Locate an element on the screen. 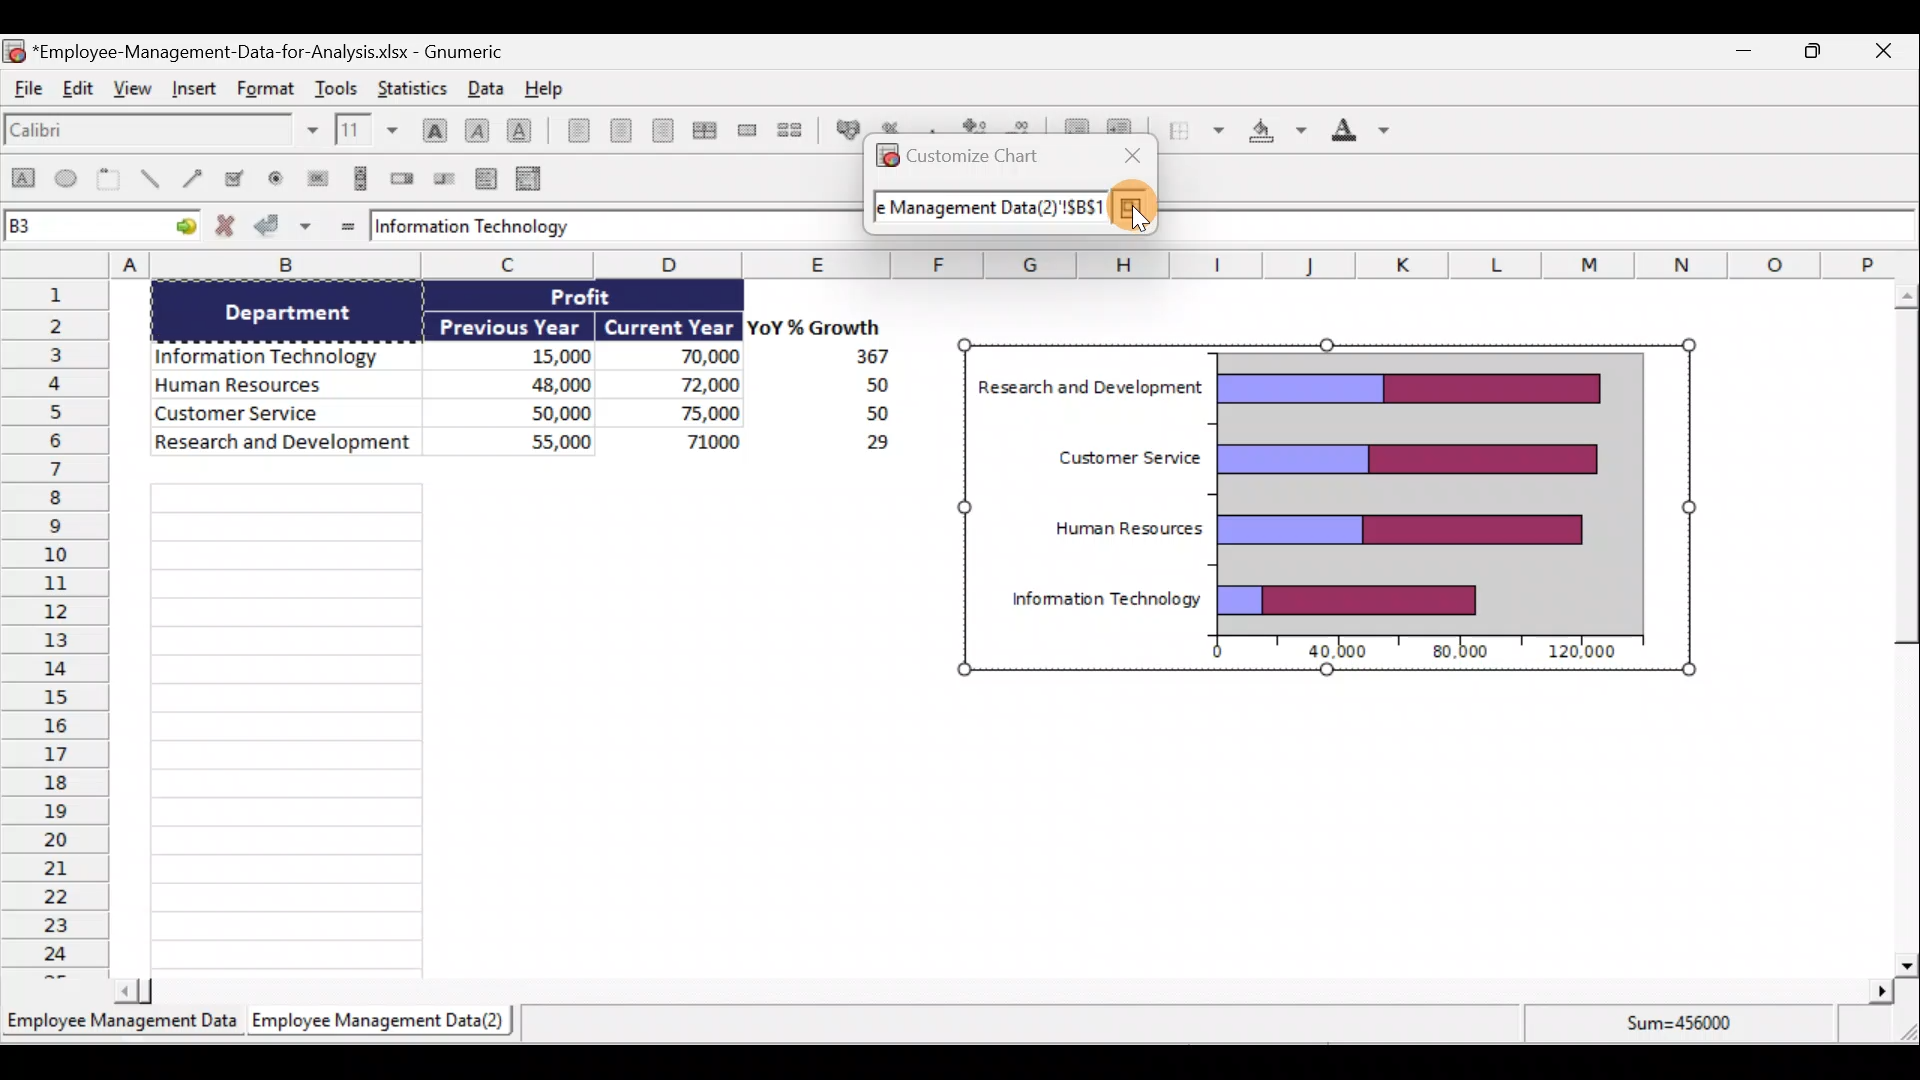 This screenshot has width=1920, height=1080. Create a radio button is located at coordinates (279, 177).